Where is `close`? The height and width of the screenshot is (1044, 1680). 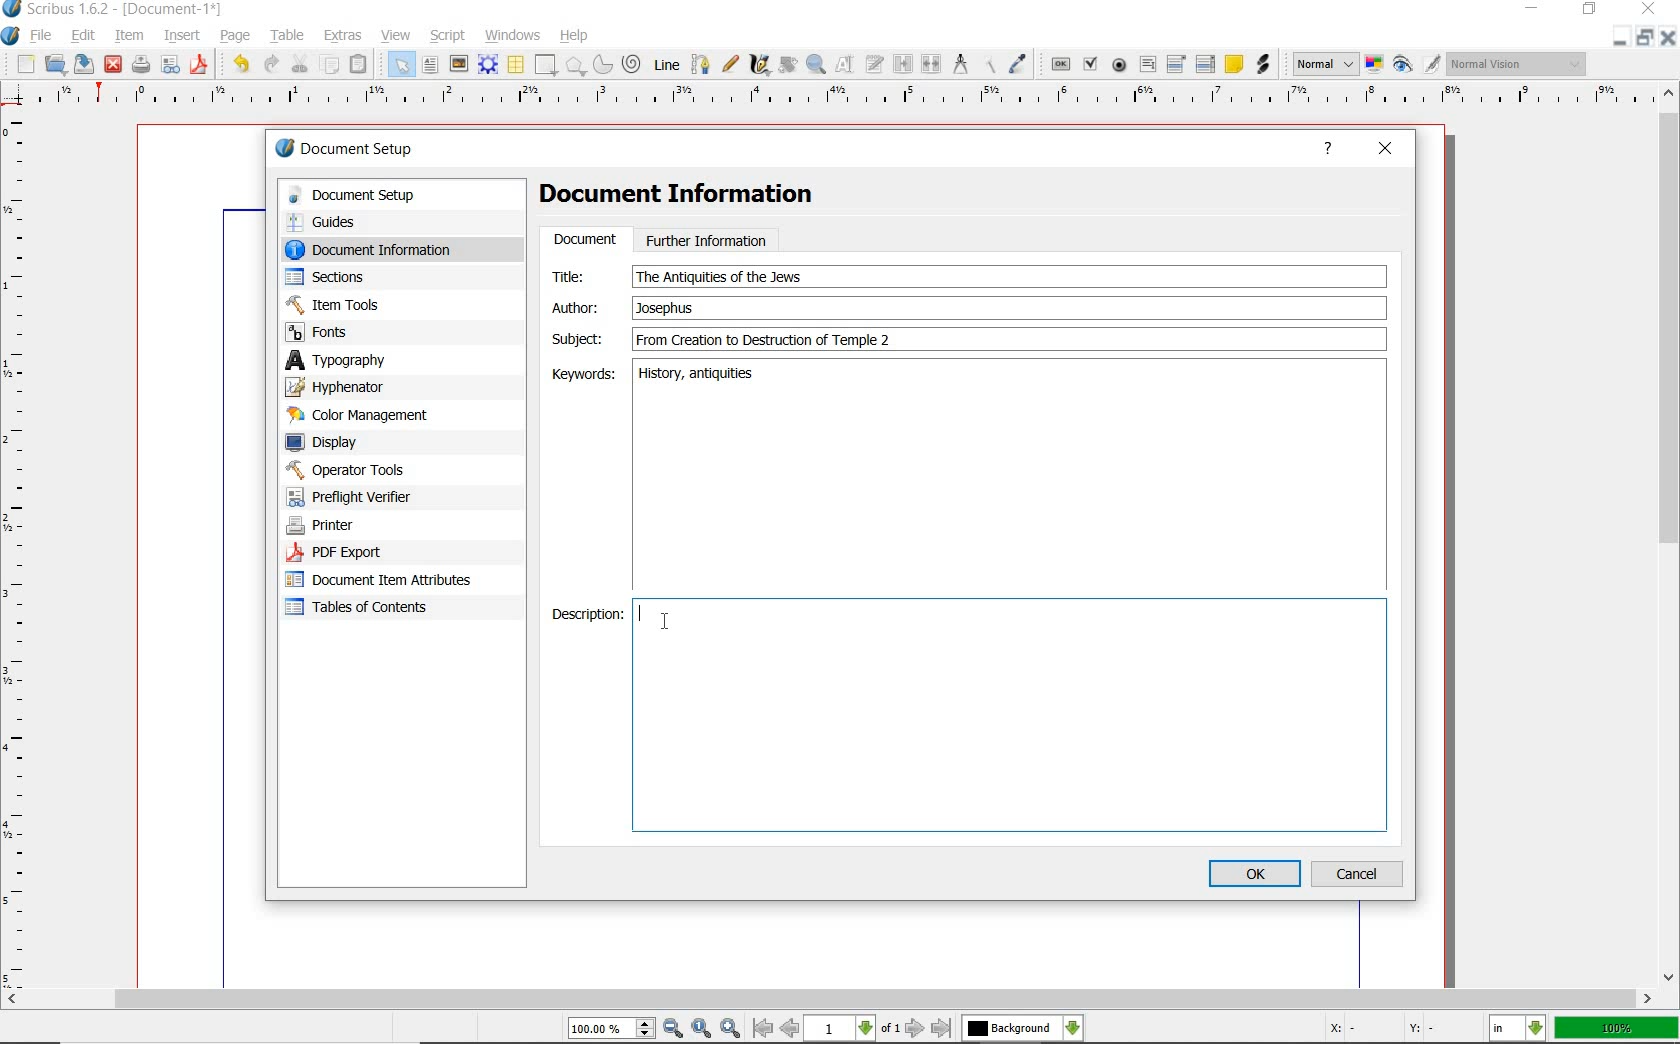 close is located at coordinates (1386, 150).